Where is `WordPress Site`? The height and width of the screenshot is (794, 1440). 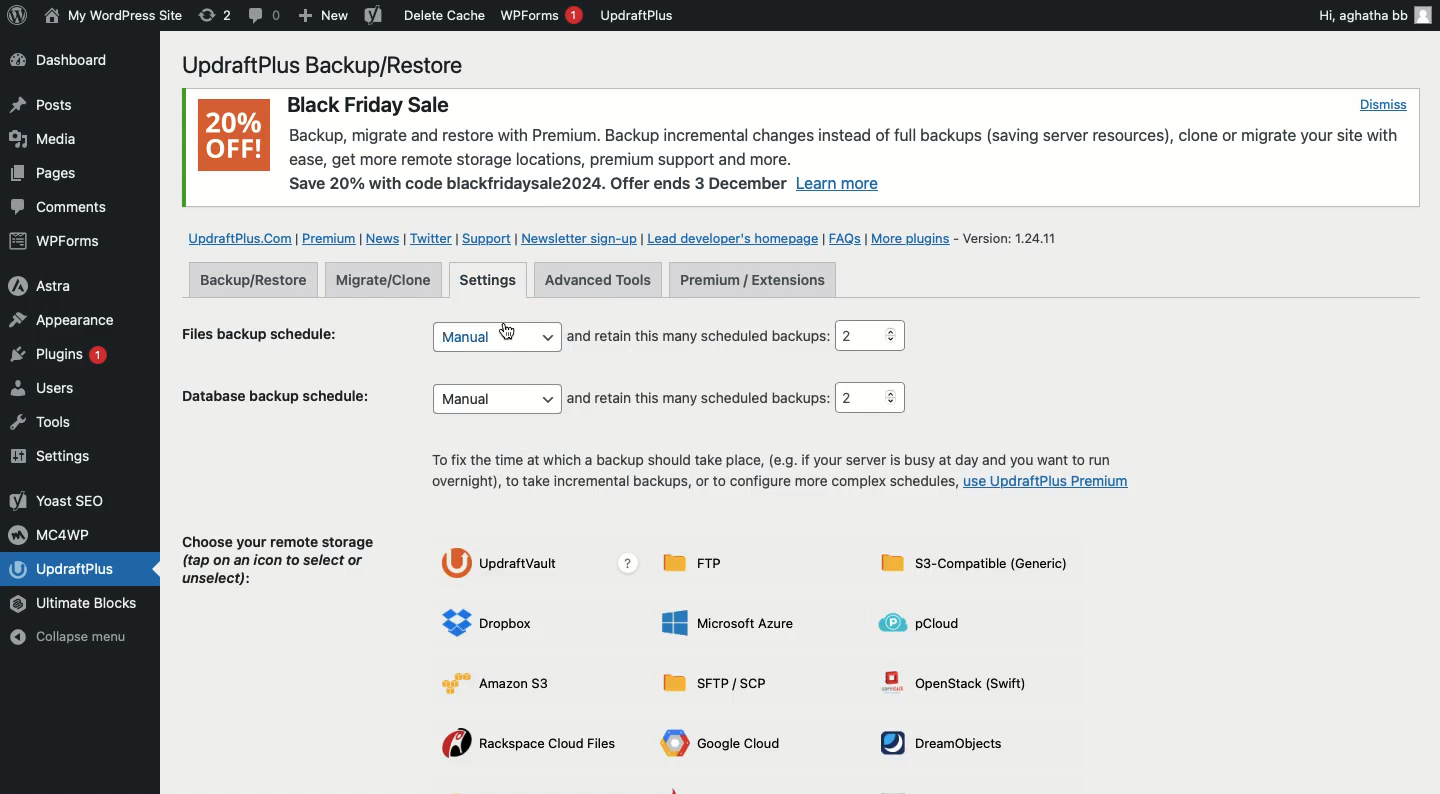
WordPress Site is located at coordinates (111, 16).